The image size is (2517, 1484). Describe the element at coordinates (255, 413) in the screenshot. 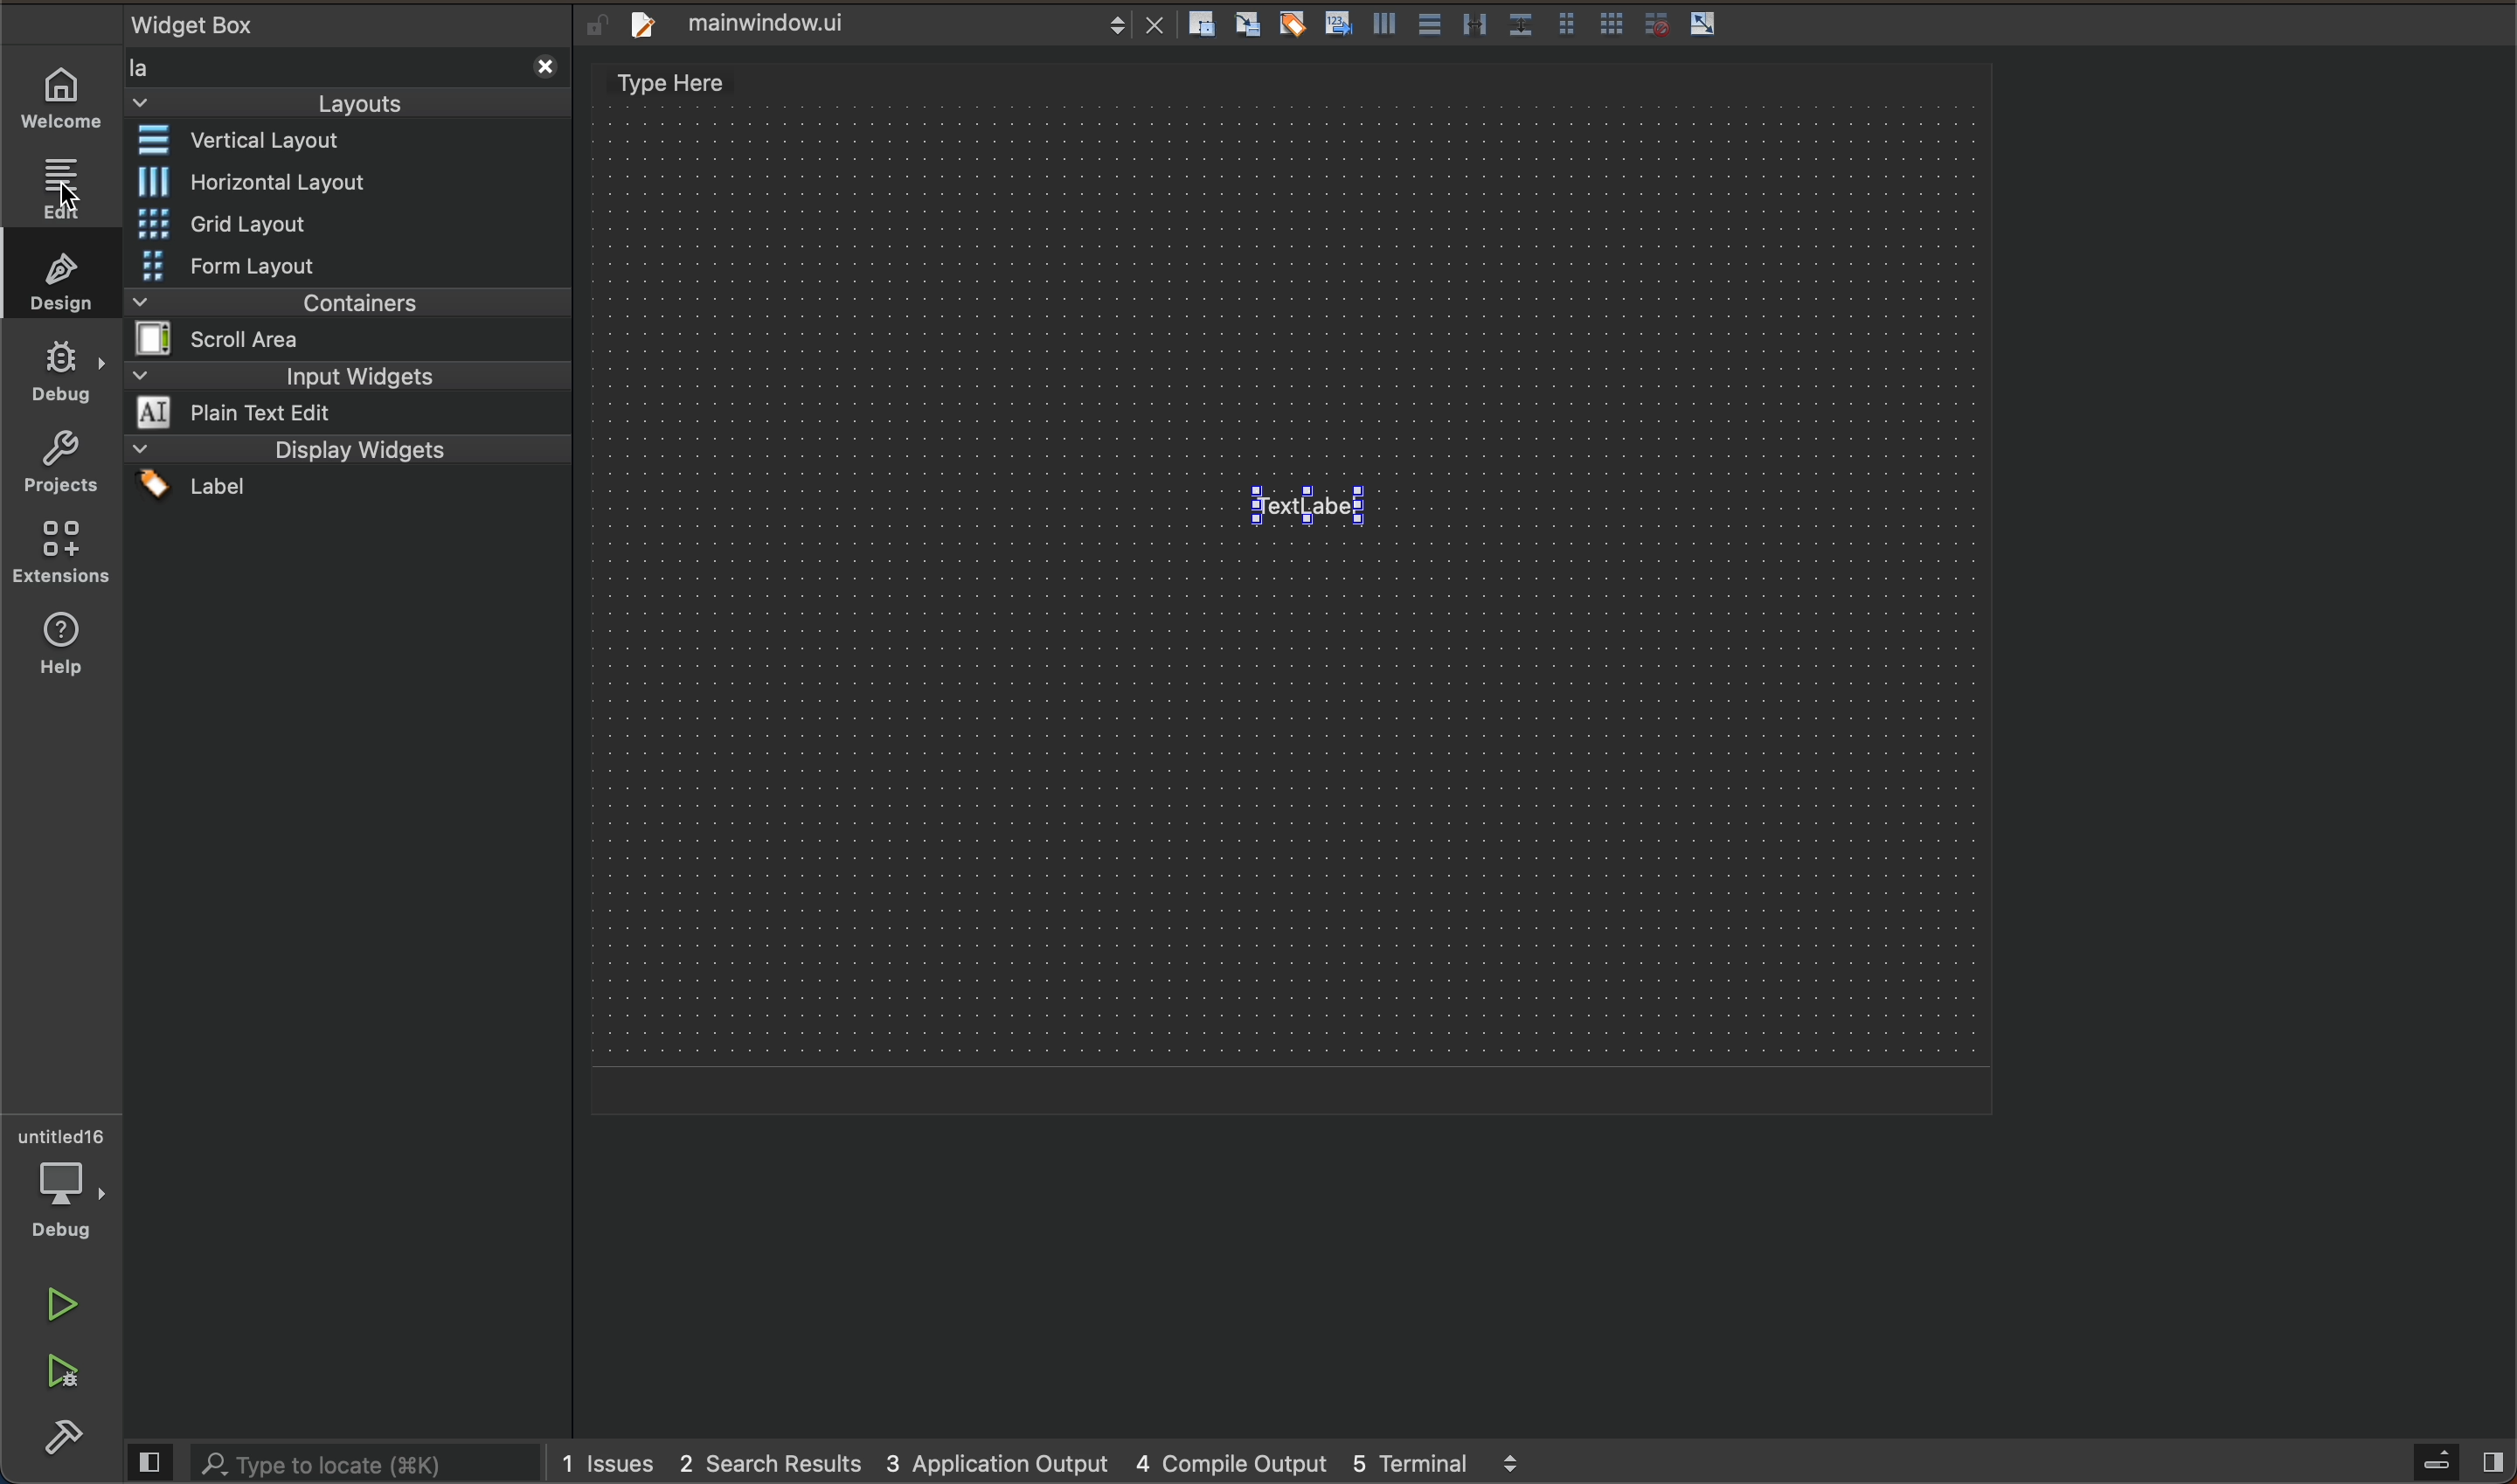

I see `Plain Text Edit` at that location.